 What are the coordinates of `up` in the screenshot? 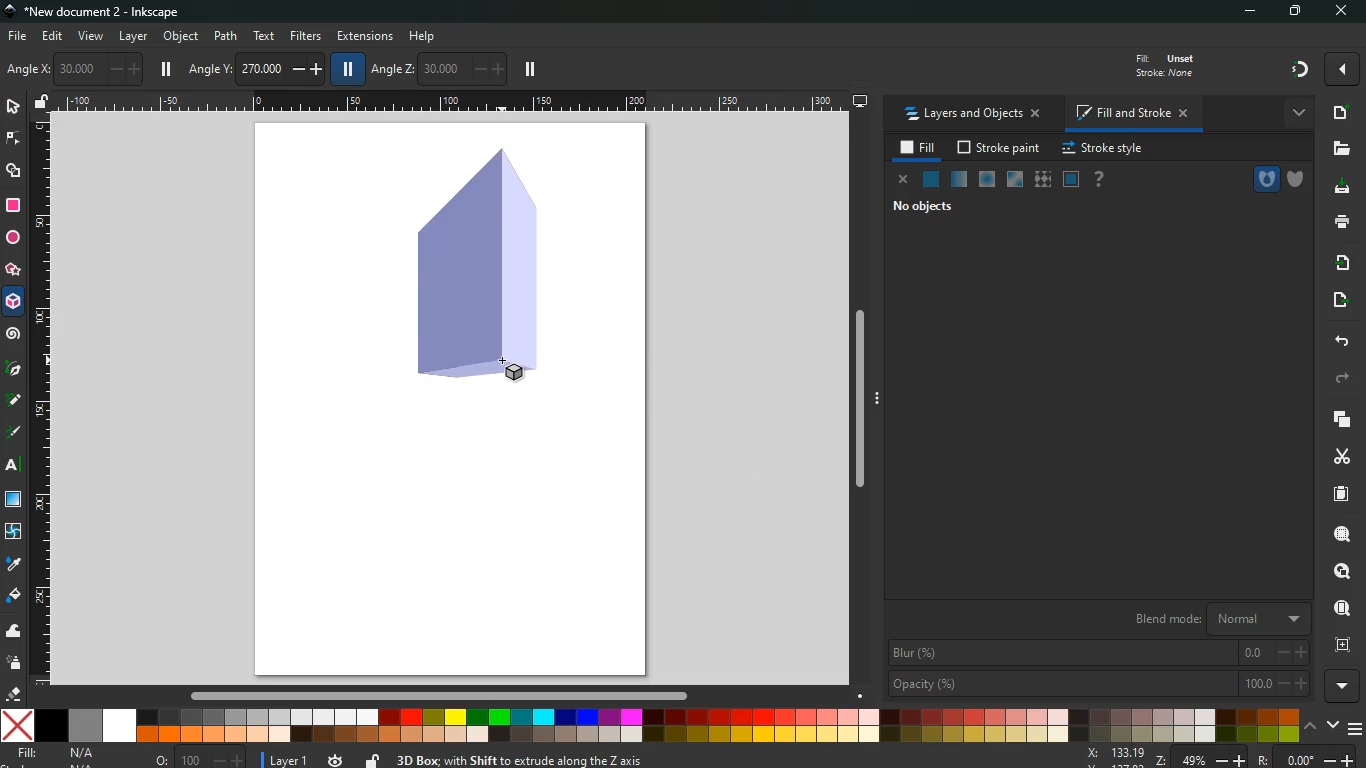 It's located at (1311, 728).